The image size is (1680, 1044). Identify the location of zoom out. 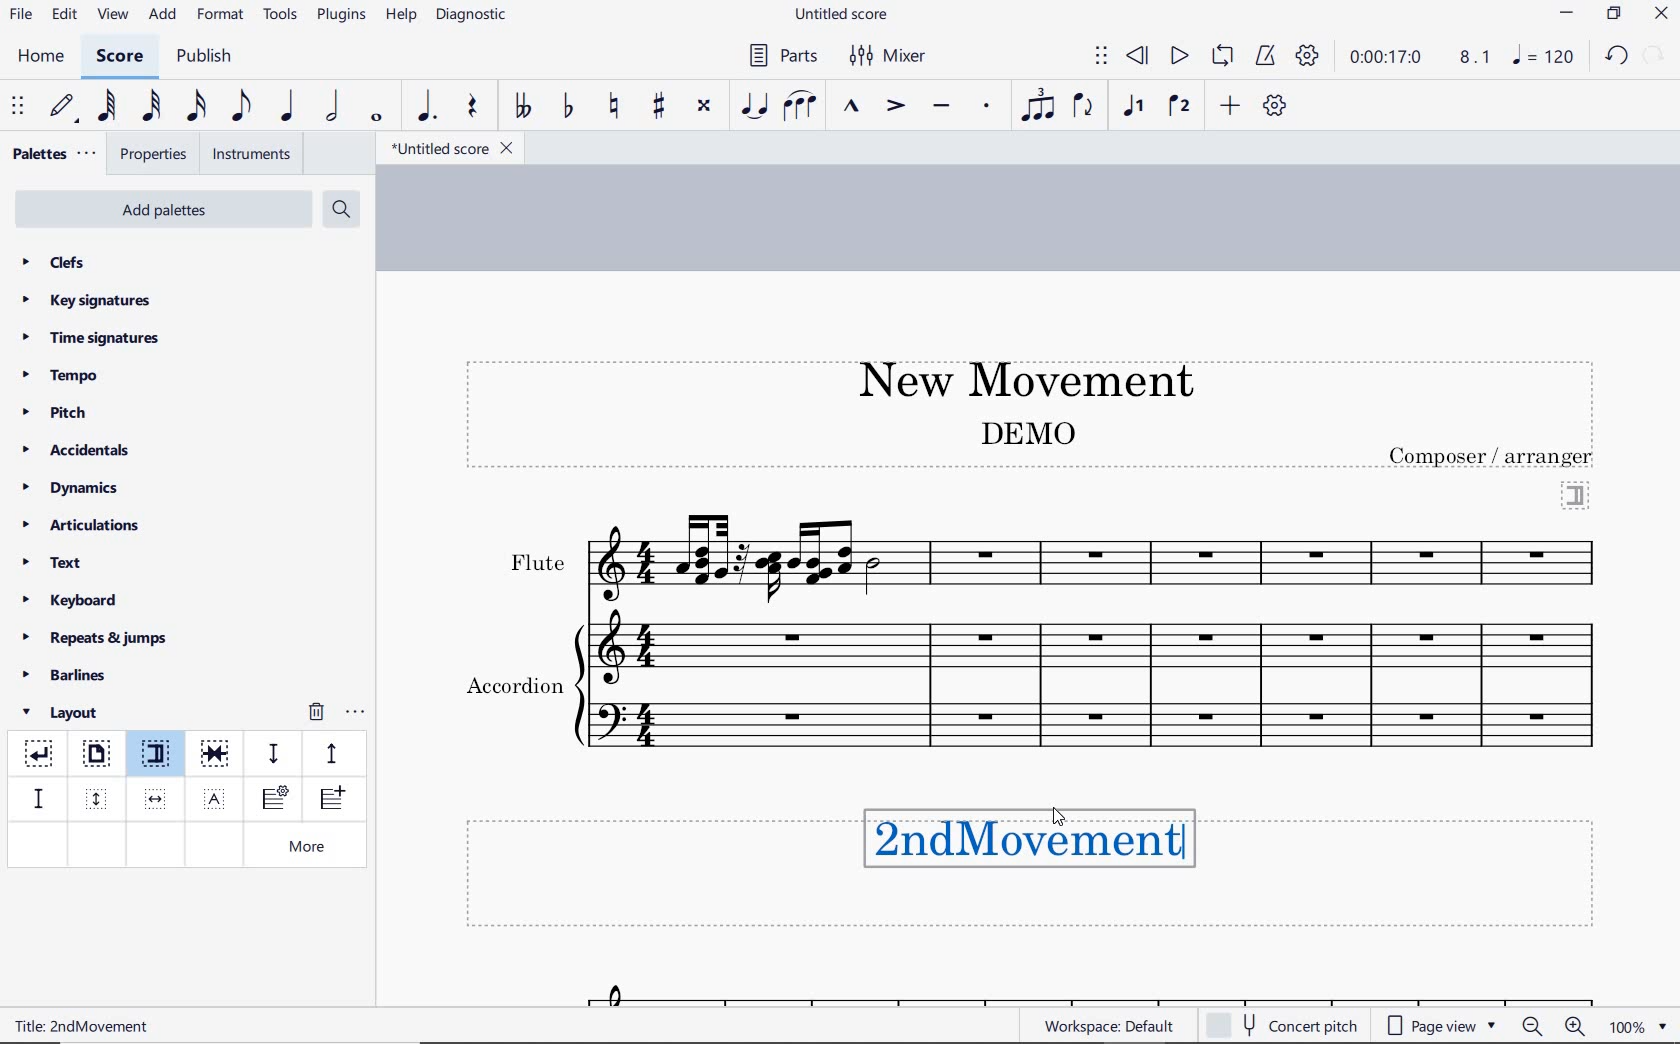
(1534, 1026).